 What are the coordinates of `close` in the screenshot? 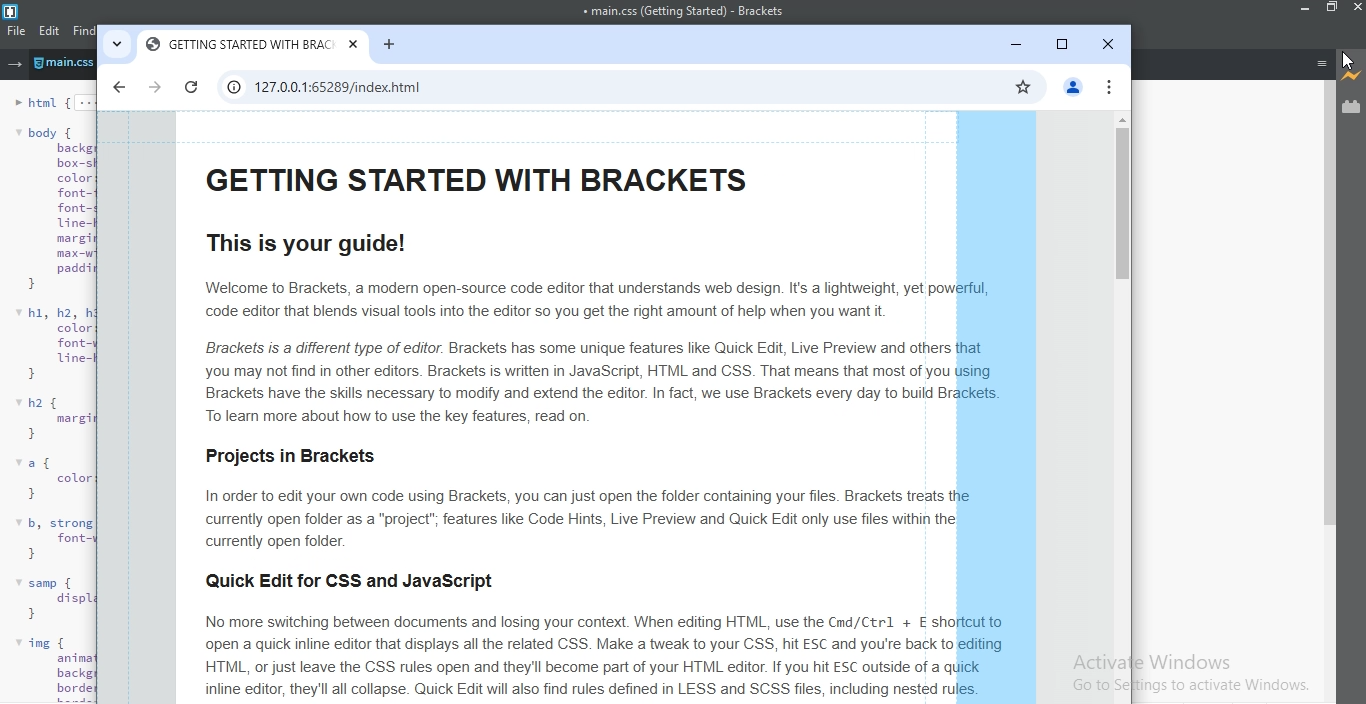 It's located at (1356, 10).